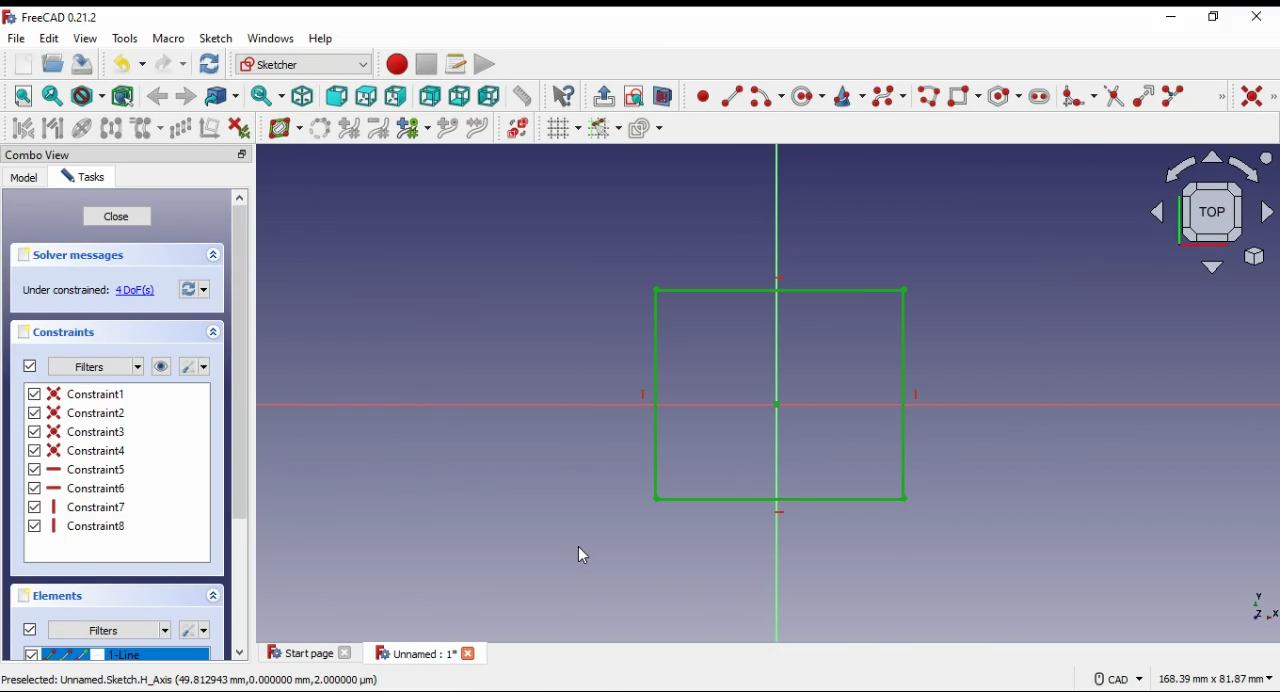 This screenshot has width=1280, height=692. Describe the element at coordinates (431, 96) in the screenshot. I see `rear` at that location.